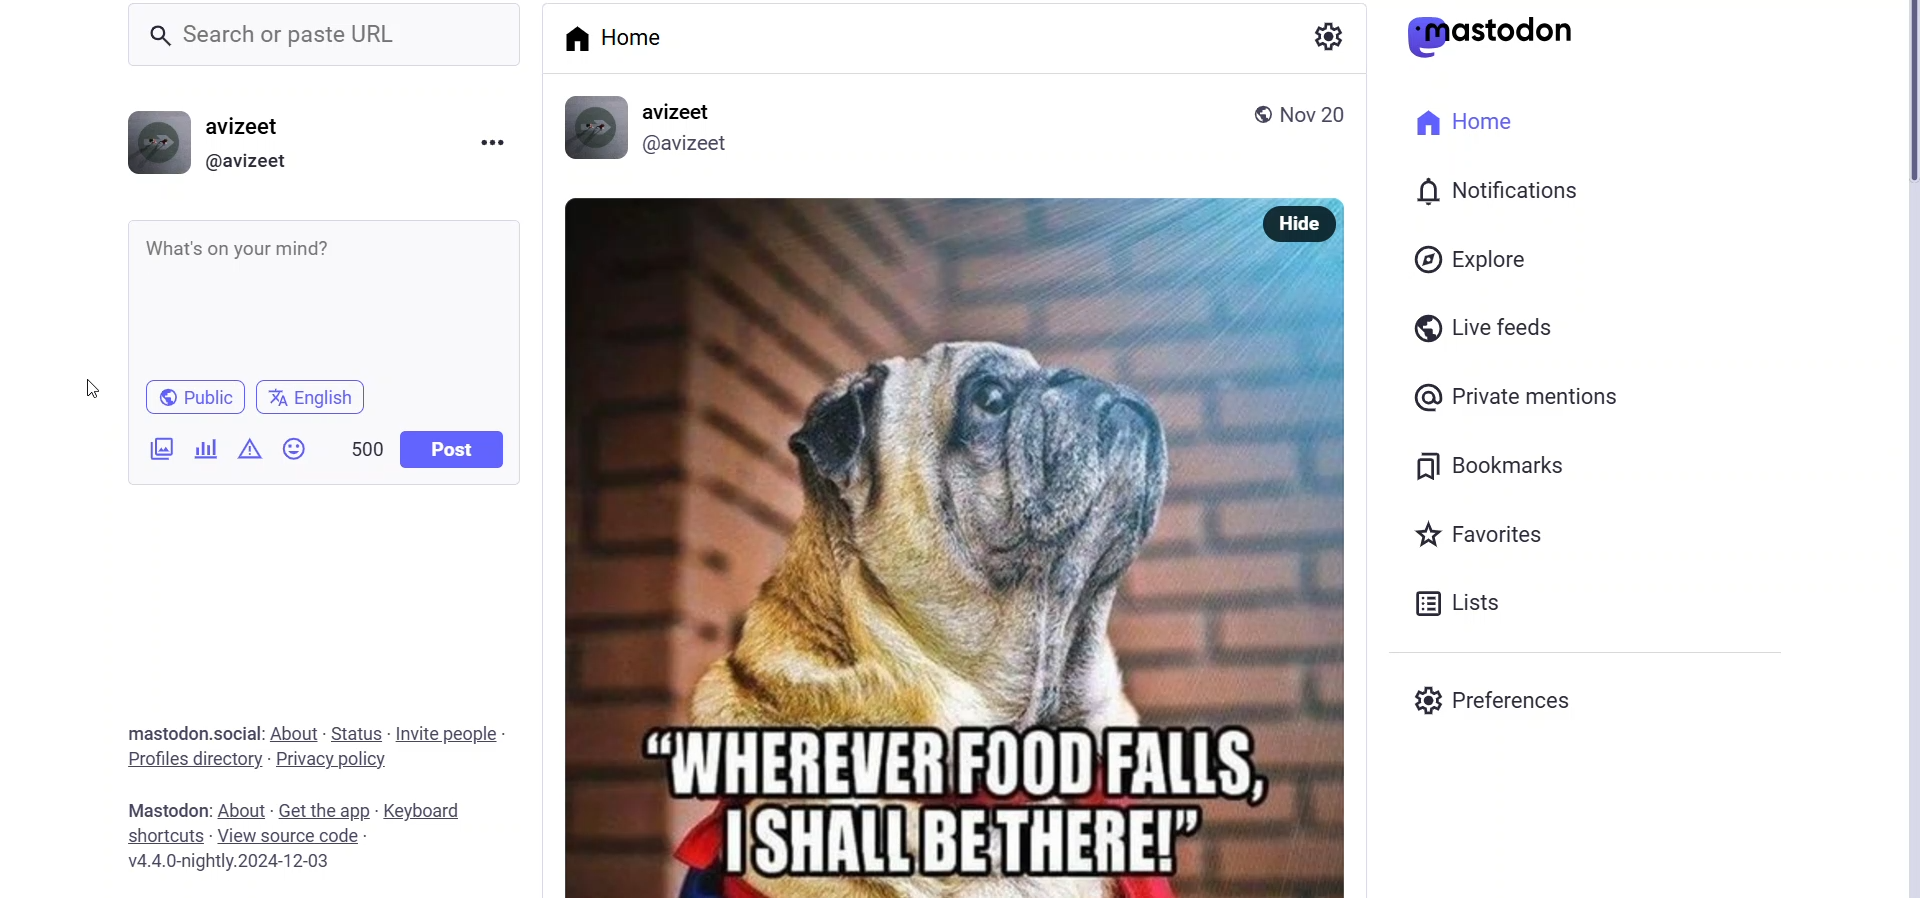 The image size is (1920, 898). I want to click on @ user name, so click(255, 164).